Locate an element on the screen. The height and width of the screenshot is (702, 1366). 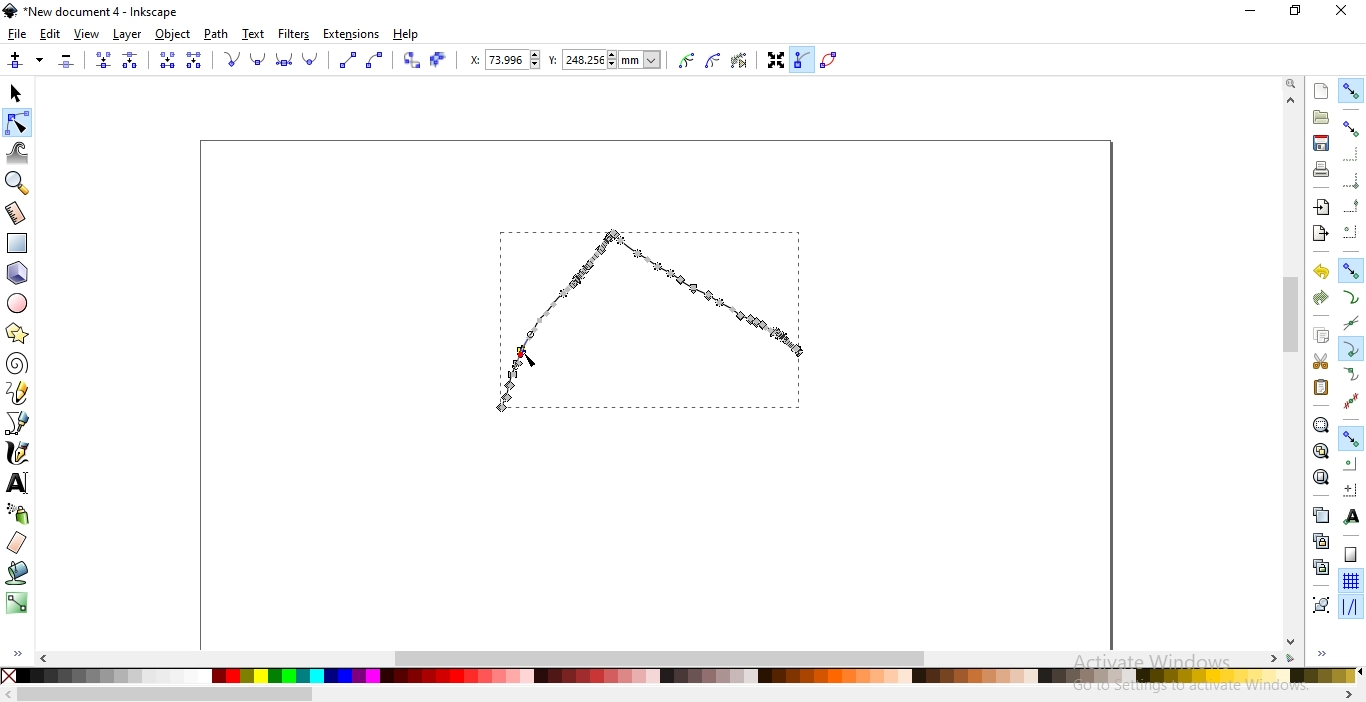
cut the selected clones links to the originals is located at coordinates (1320, 567).